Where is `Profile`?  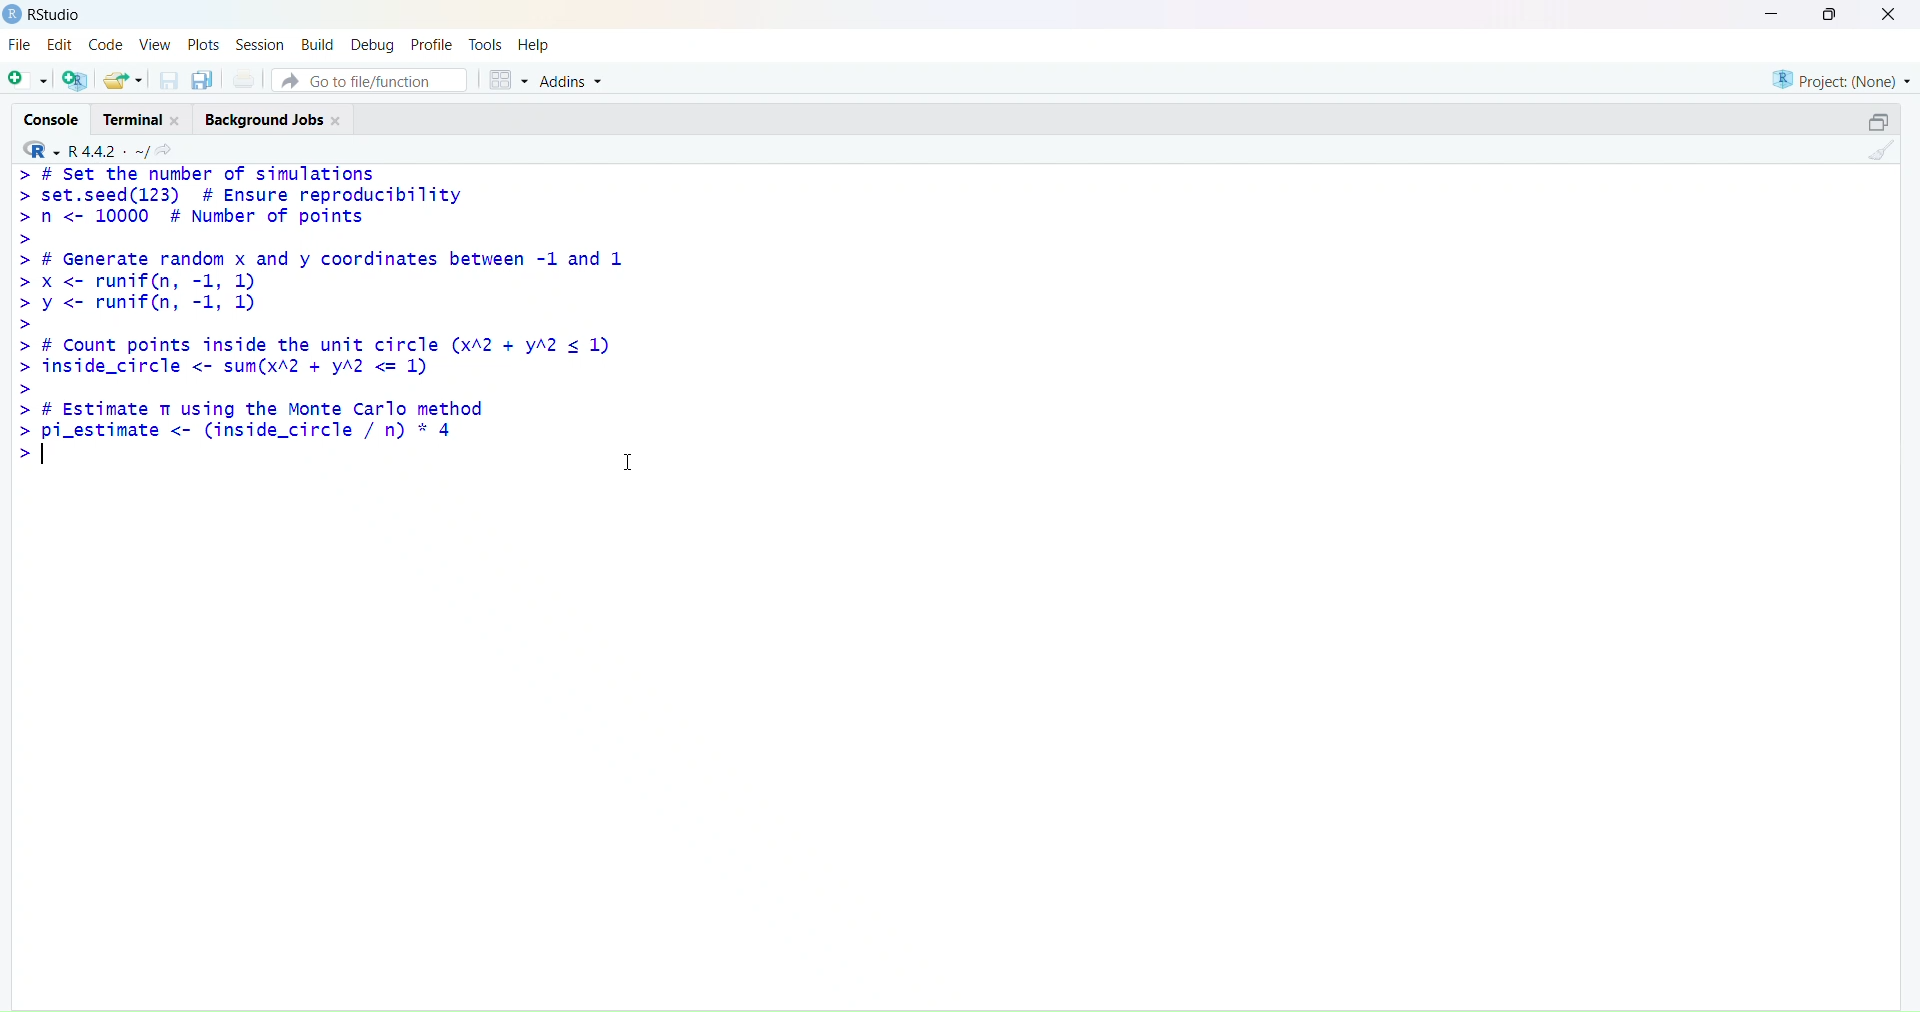
Profile is located at coordinates (435, 42).